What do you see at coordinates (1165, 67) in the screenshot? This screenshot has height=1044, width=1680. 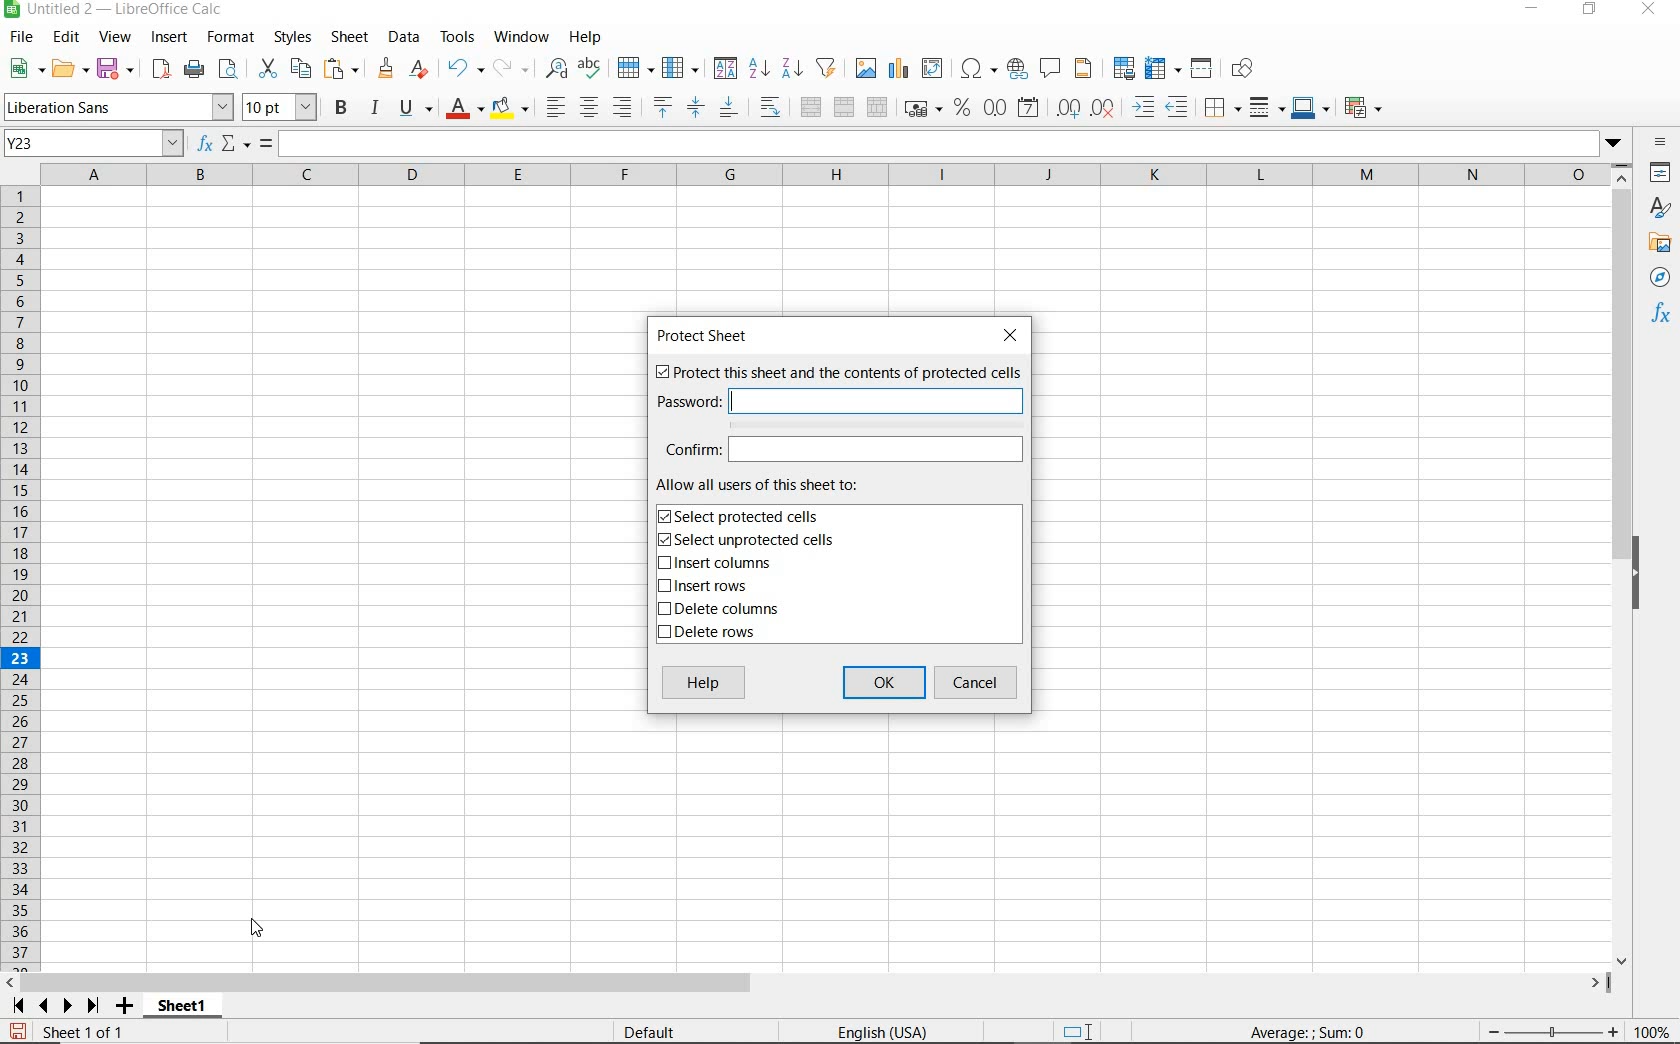 I see `FREEZE ROWS AND COLUMNS` at bounding box center [1165, 67].